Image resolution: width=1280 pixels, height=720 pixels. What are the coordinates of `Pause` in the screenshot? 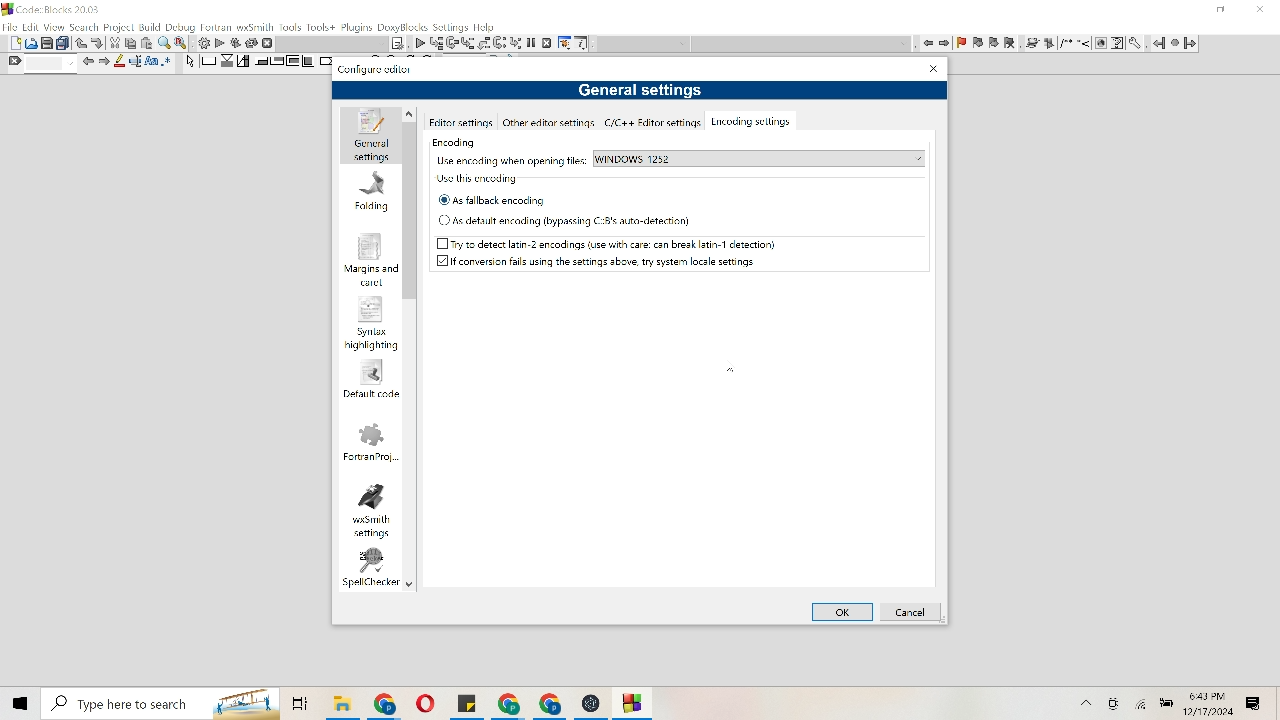 It's located at (1174, 44).